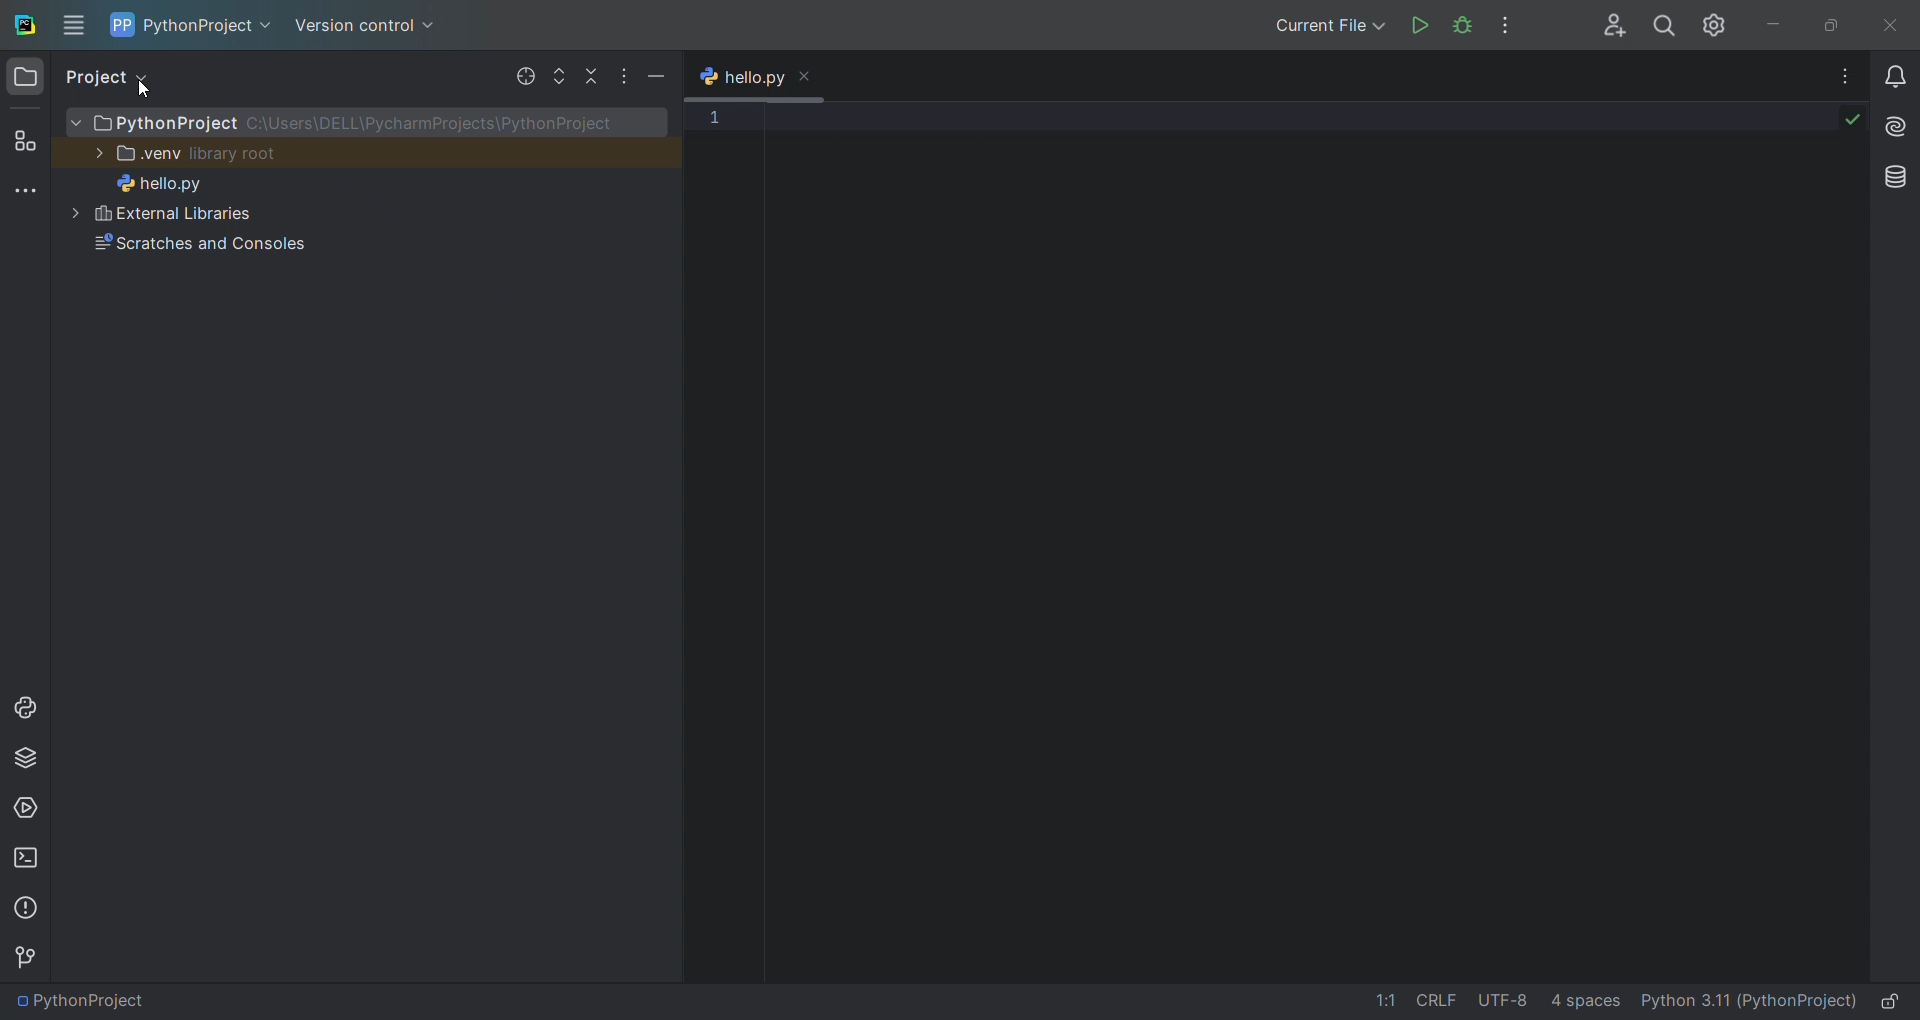  Describe the element at coordinates (28, 957) in the screenshot. I see `version control` at that location.